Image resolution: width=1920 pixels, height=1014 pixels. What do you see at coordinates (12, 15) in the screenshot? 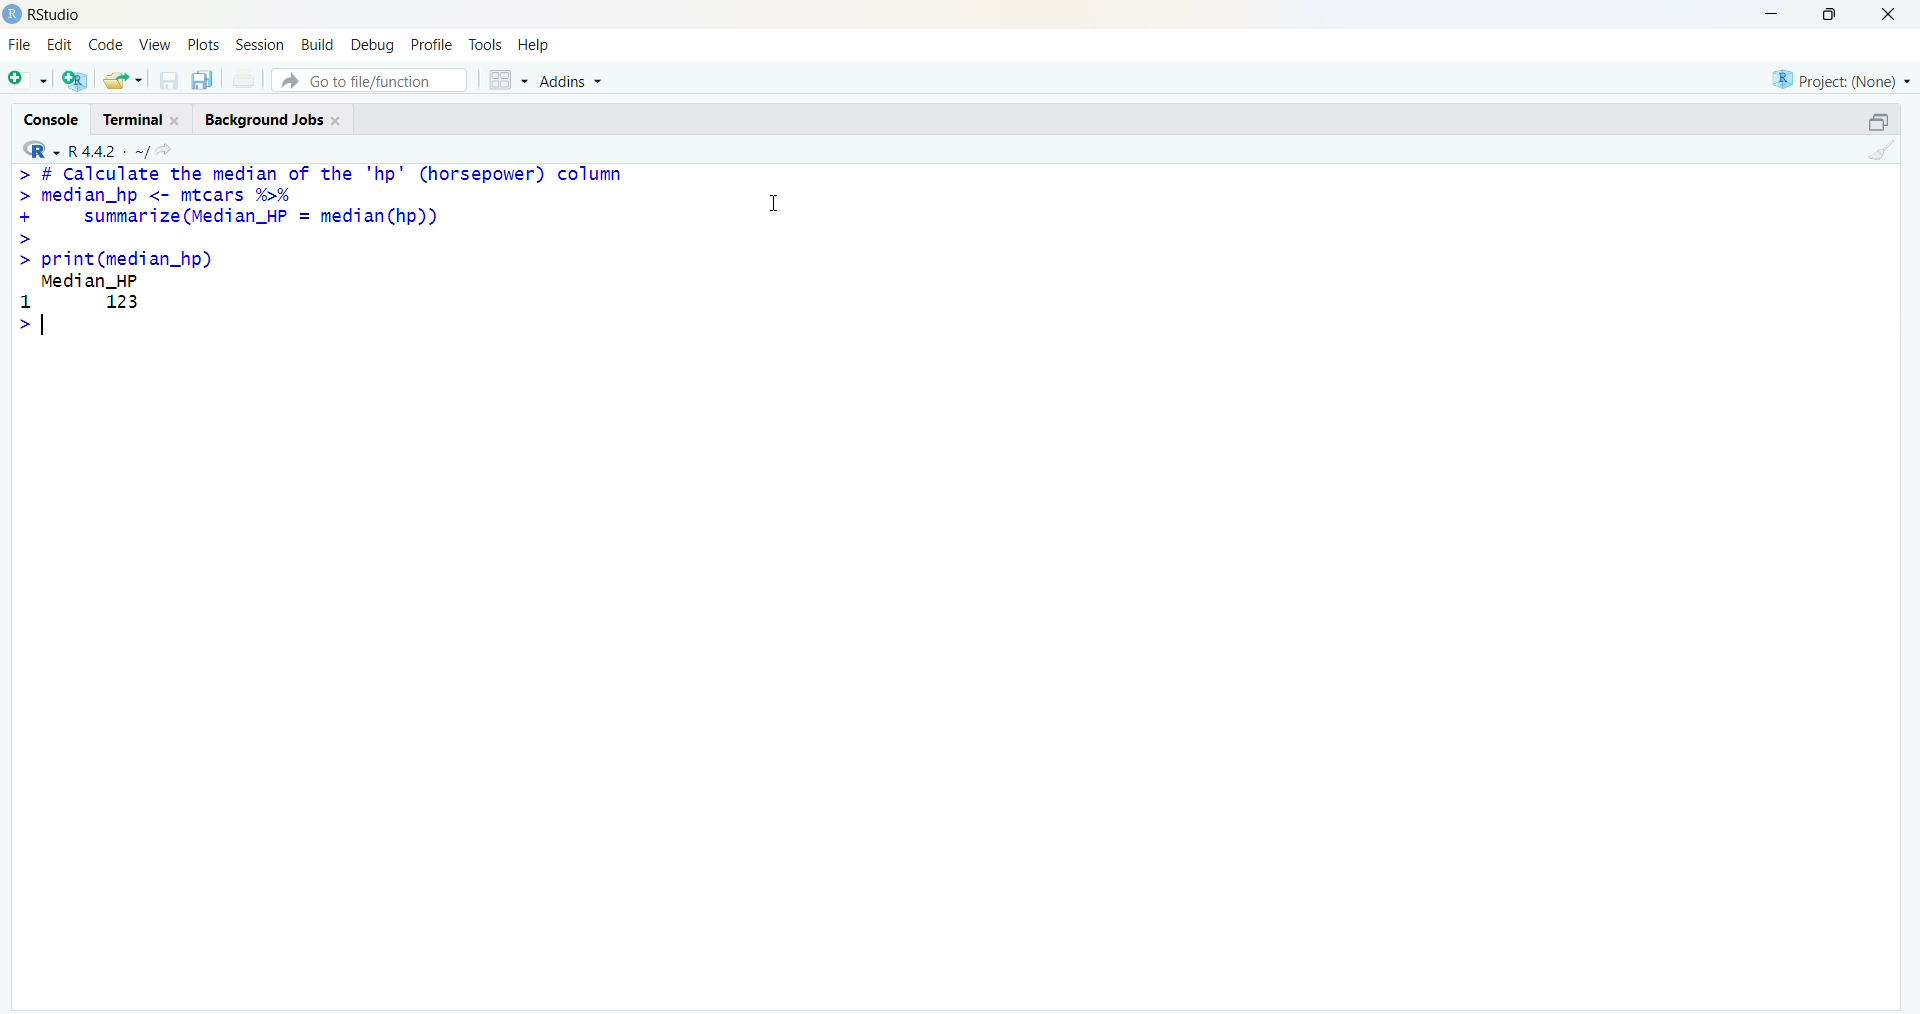
I see `logo` at bounding box center [12, 15].